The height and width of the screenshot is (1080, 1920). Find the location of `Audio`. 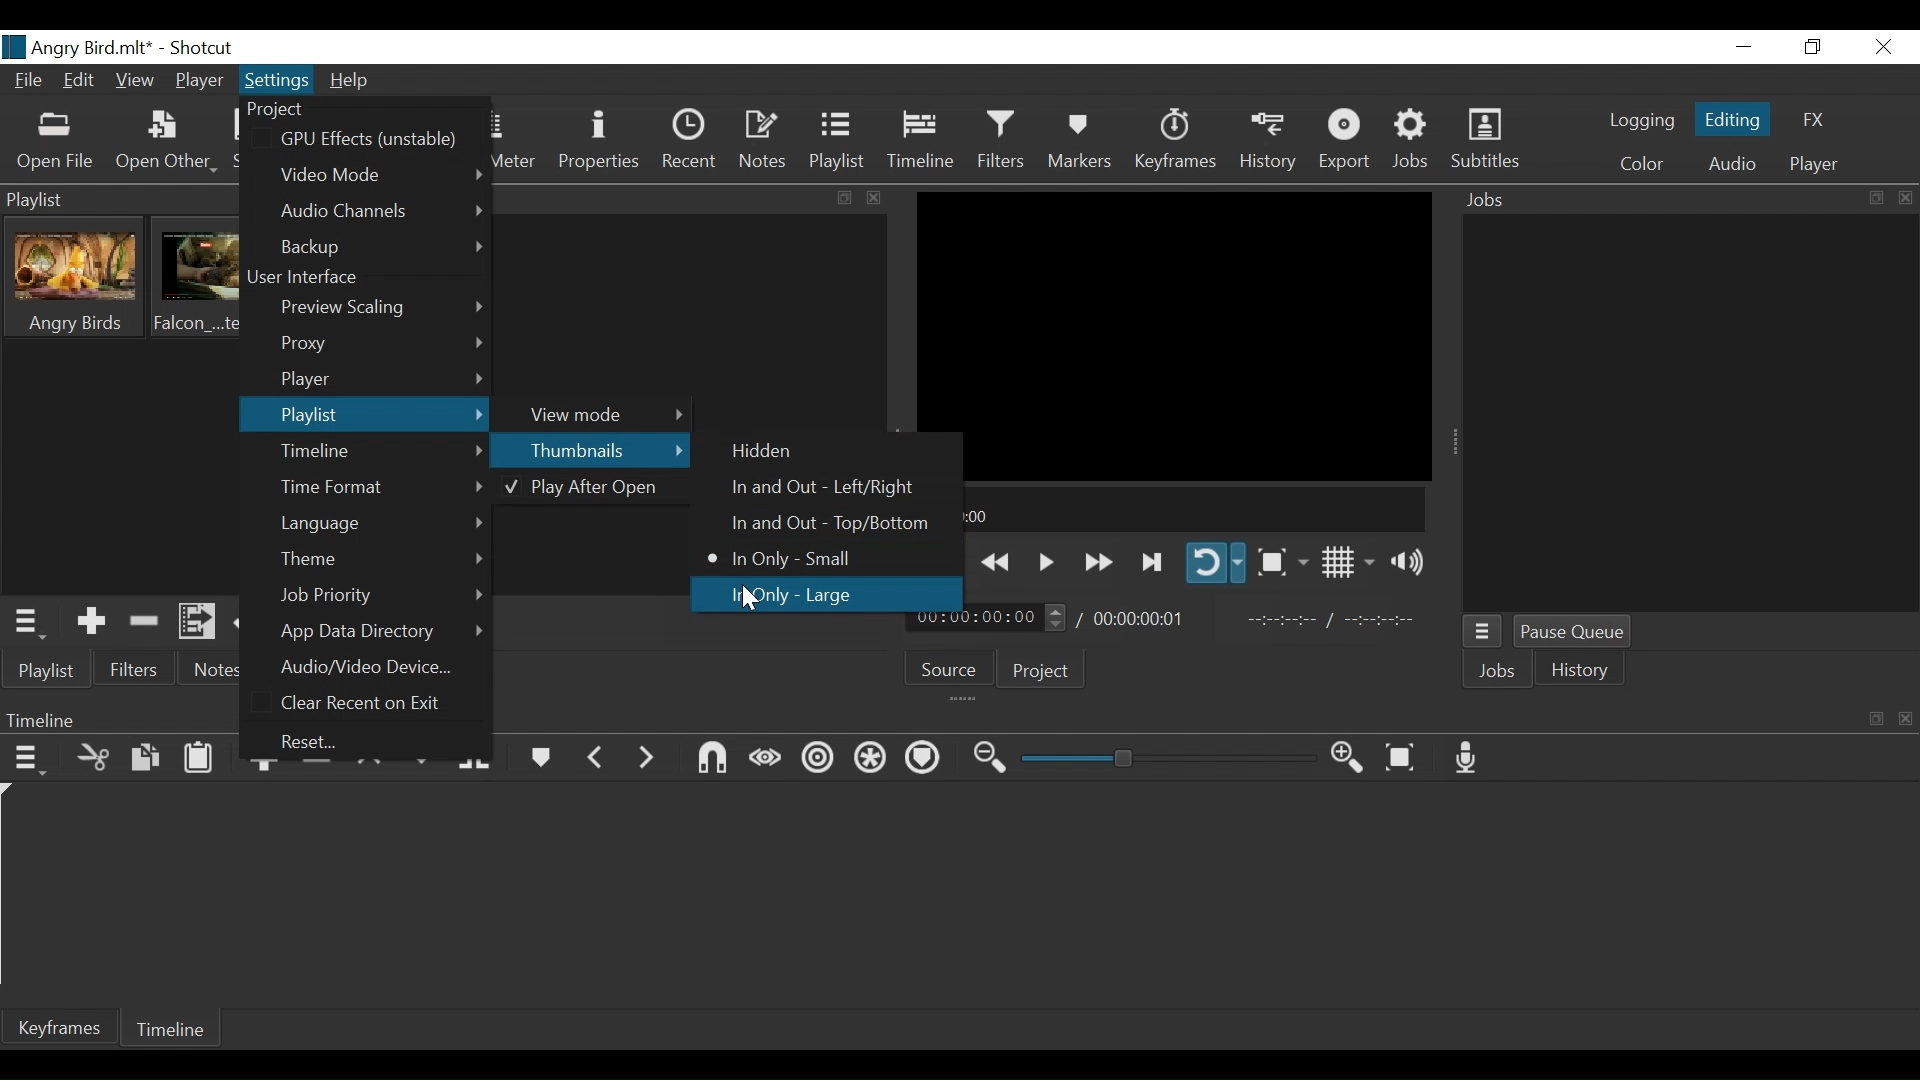

Audio is located at coordinates (1731, 167).